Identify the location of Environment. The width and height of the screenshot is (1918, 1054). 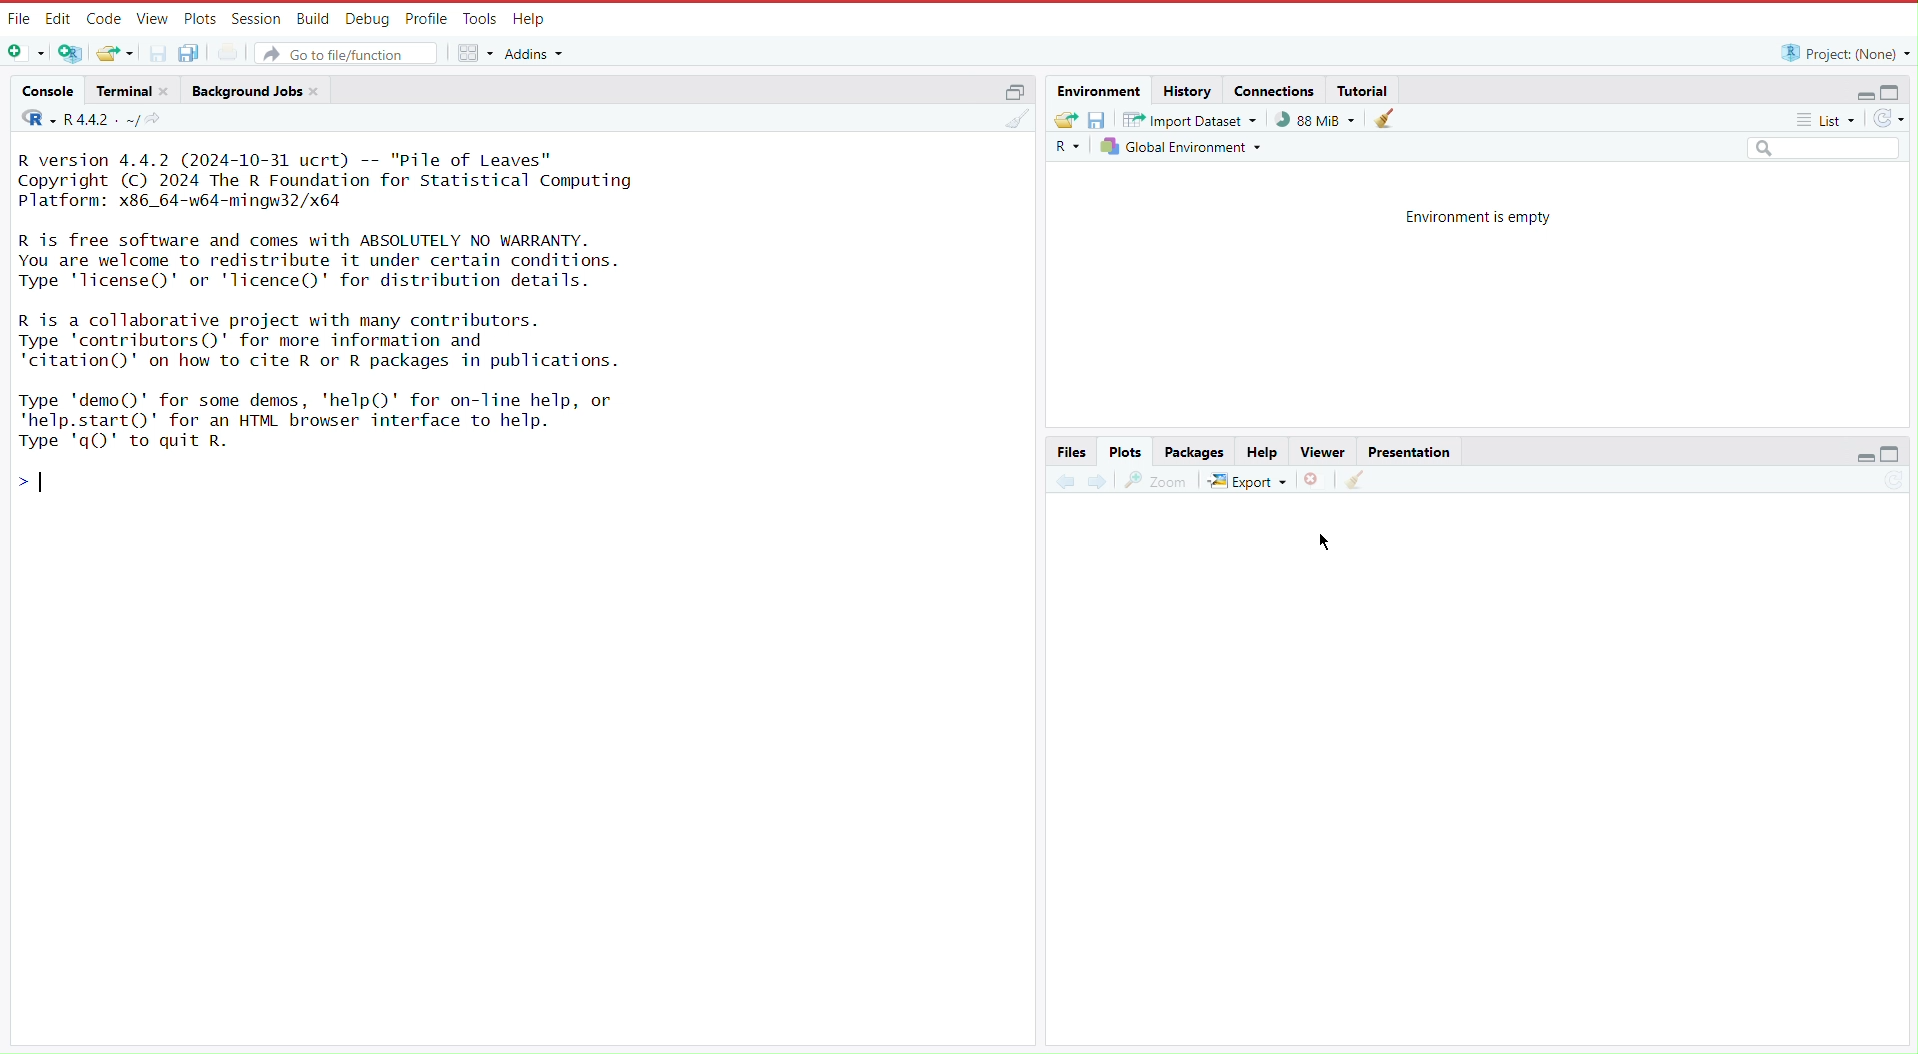
(1102, 91).